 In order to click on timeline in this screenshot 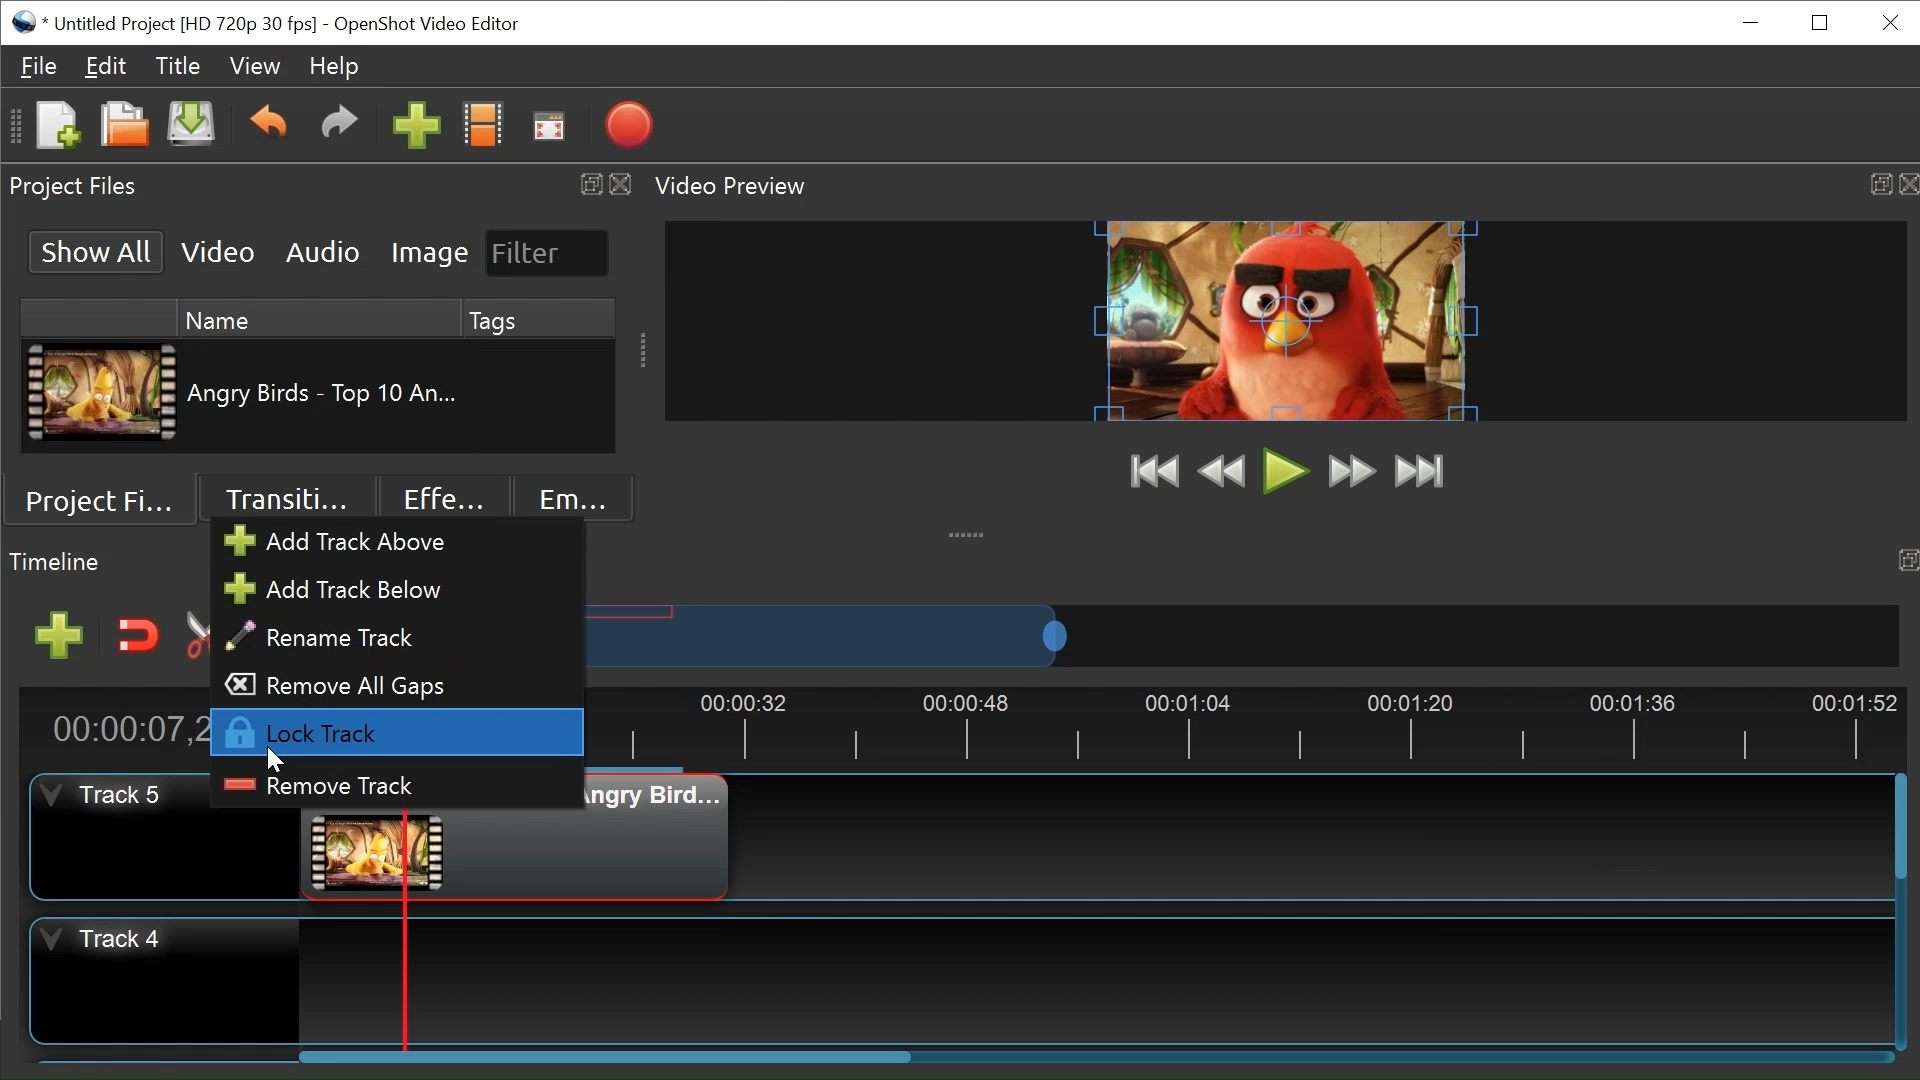, I will do `click(1897, 559)`.